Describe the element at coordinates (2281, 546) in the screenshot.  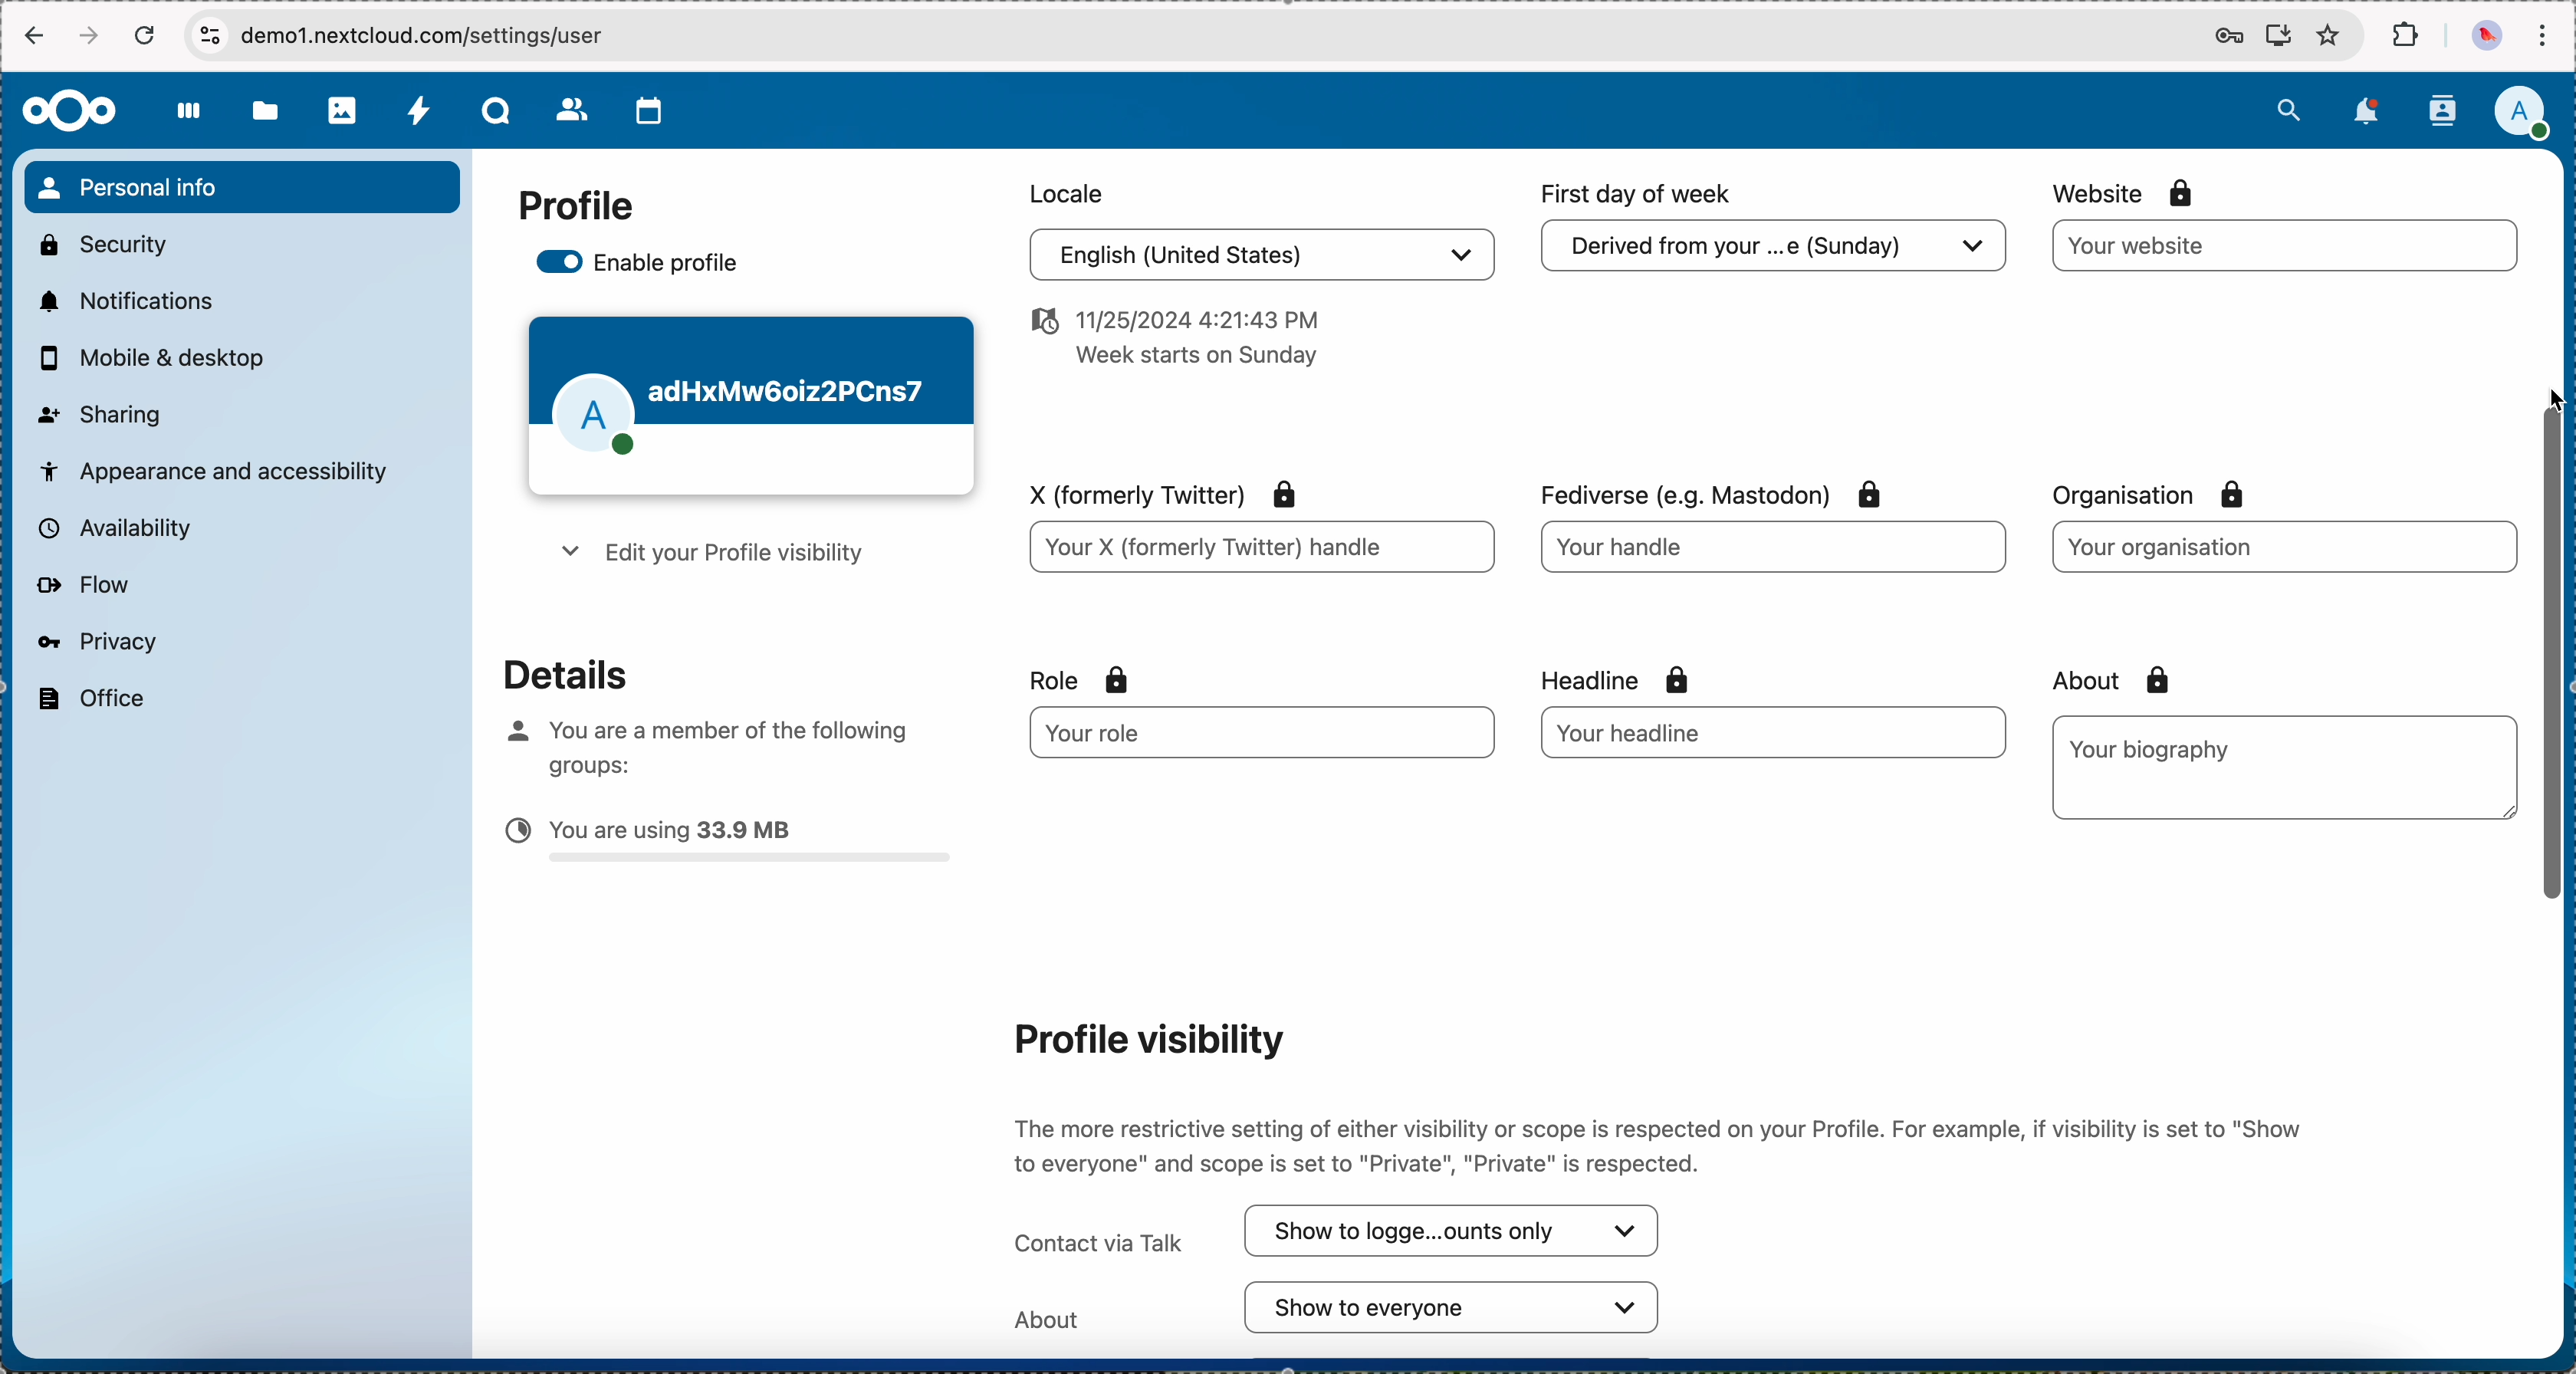
I see `organisation` at that location.